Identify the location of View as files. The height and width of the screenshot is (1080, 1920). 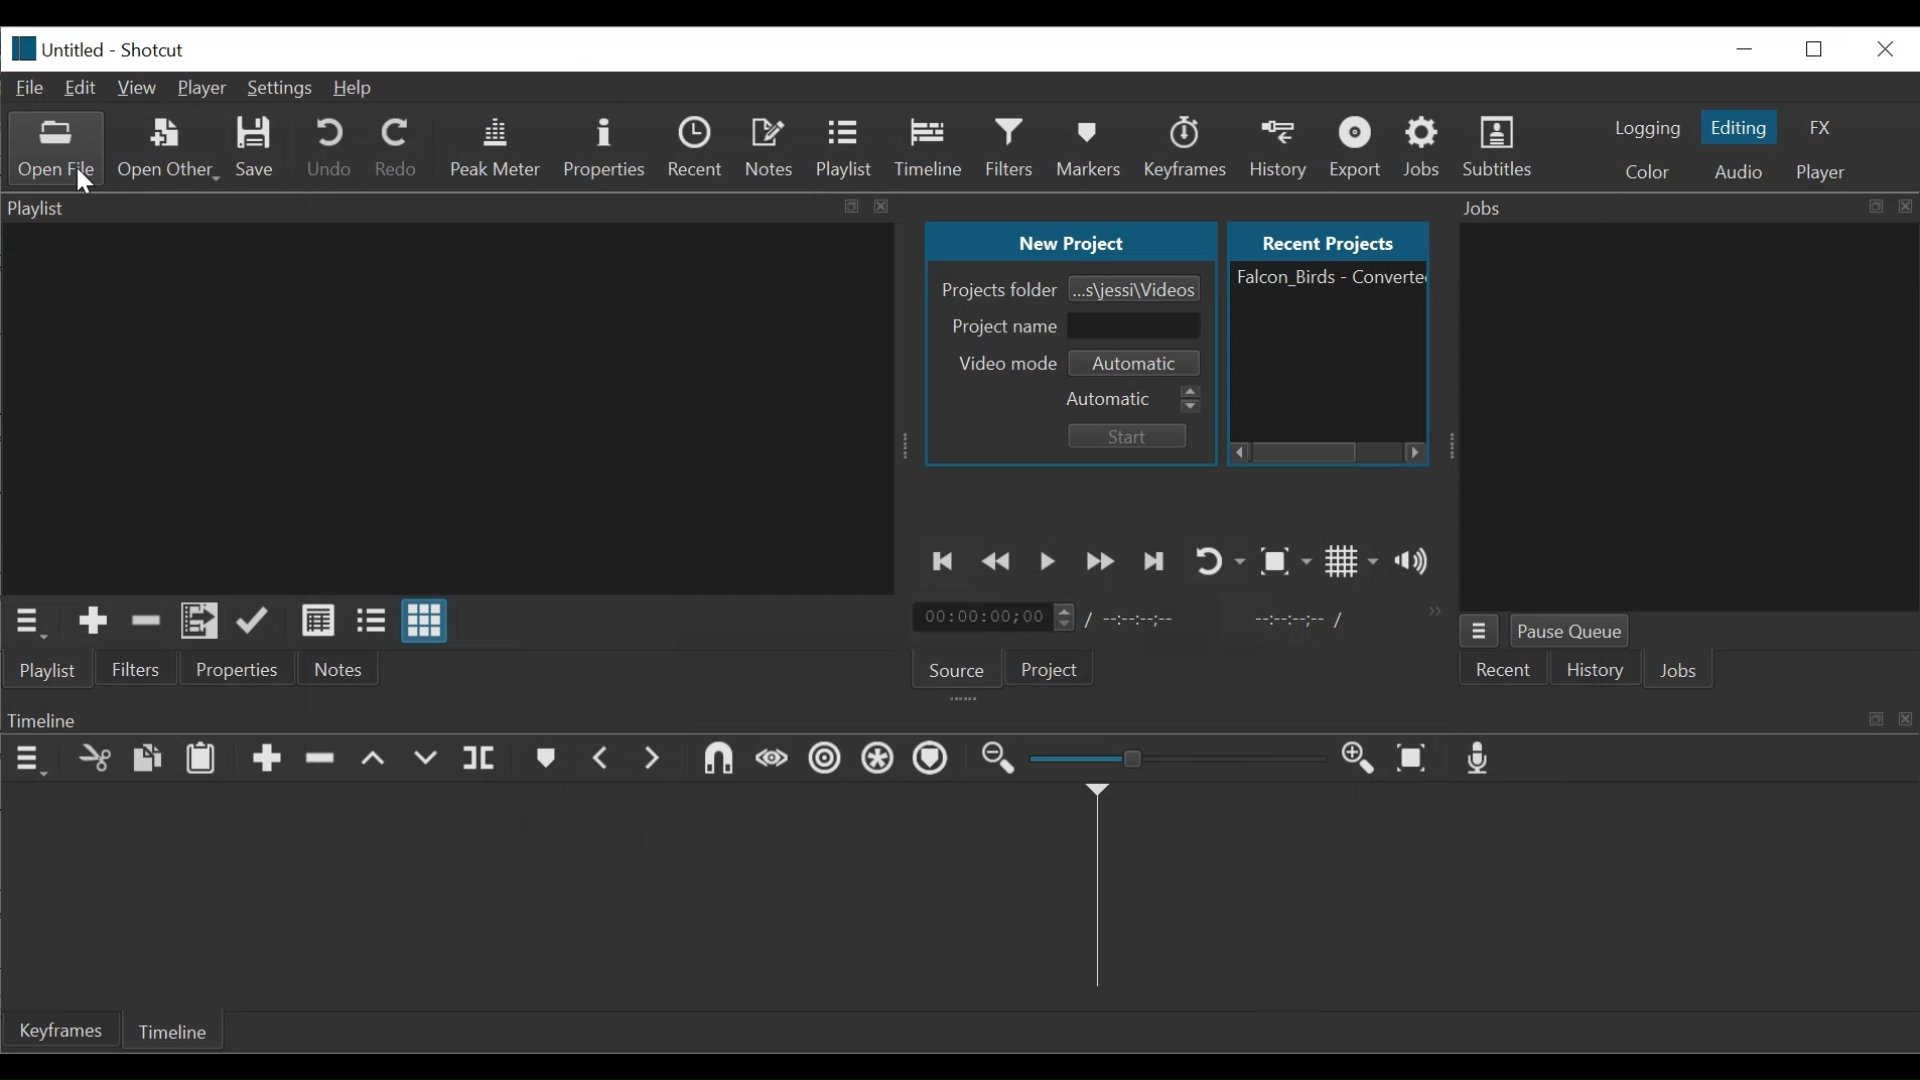
(376, 622).